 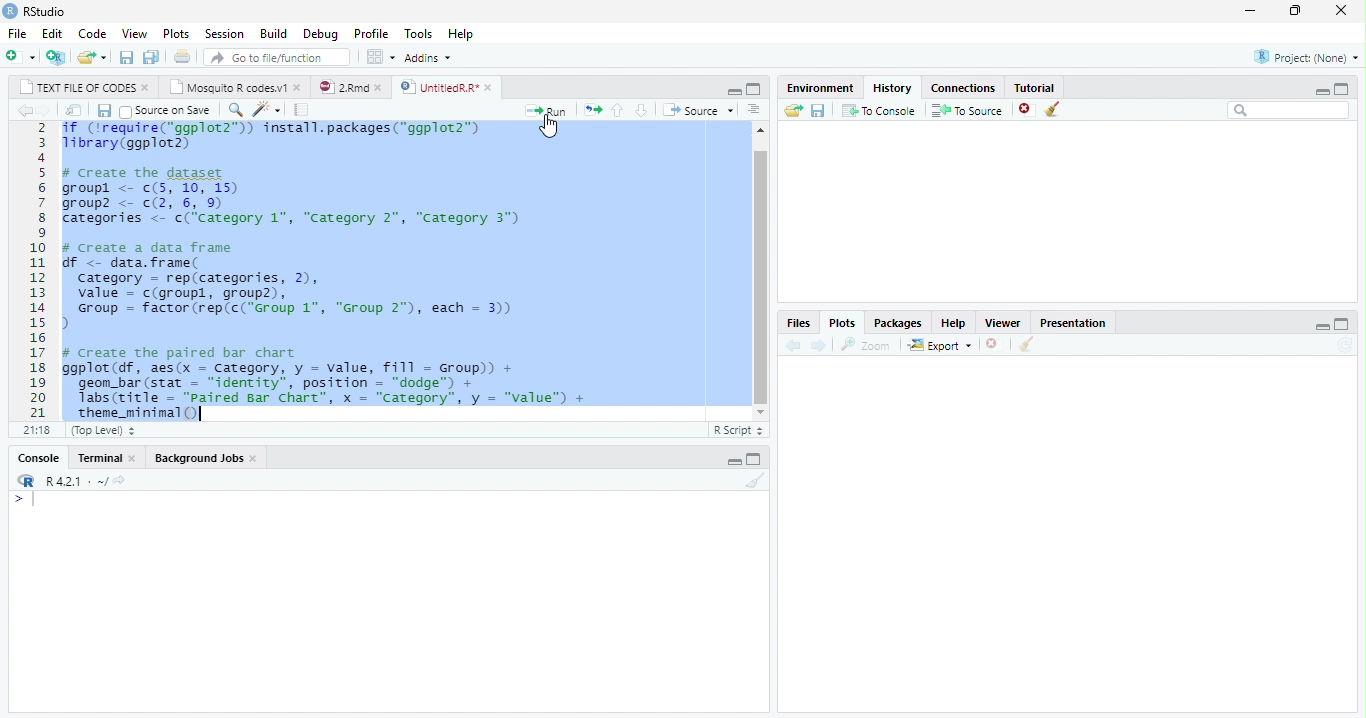 I want to click on plots, so click(x=174, y=32).